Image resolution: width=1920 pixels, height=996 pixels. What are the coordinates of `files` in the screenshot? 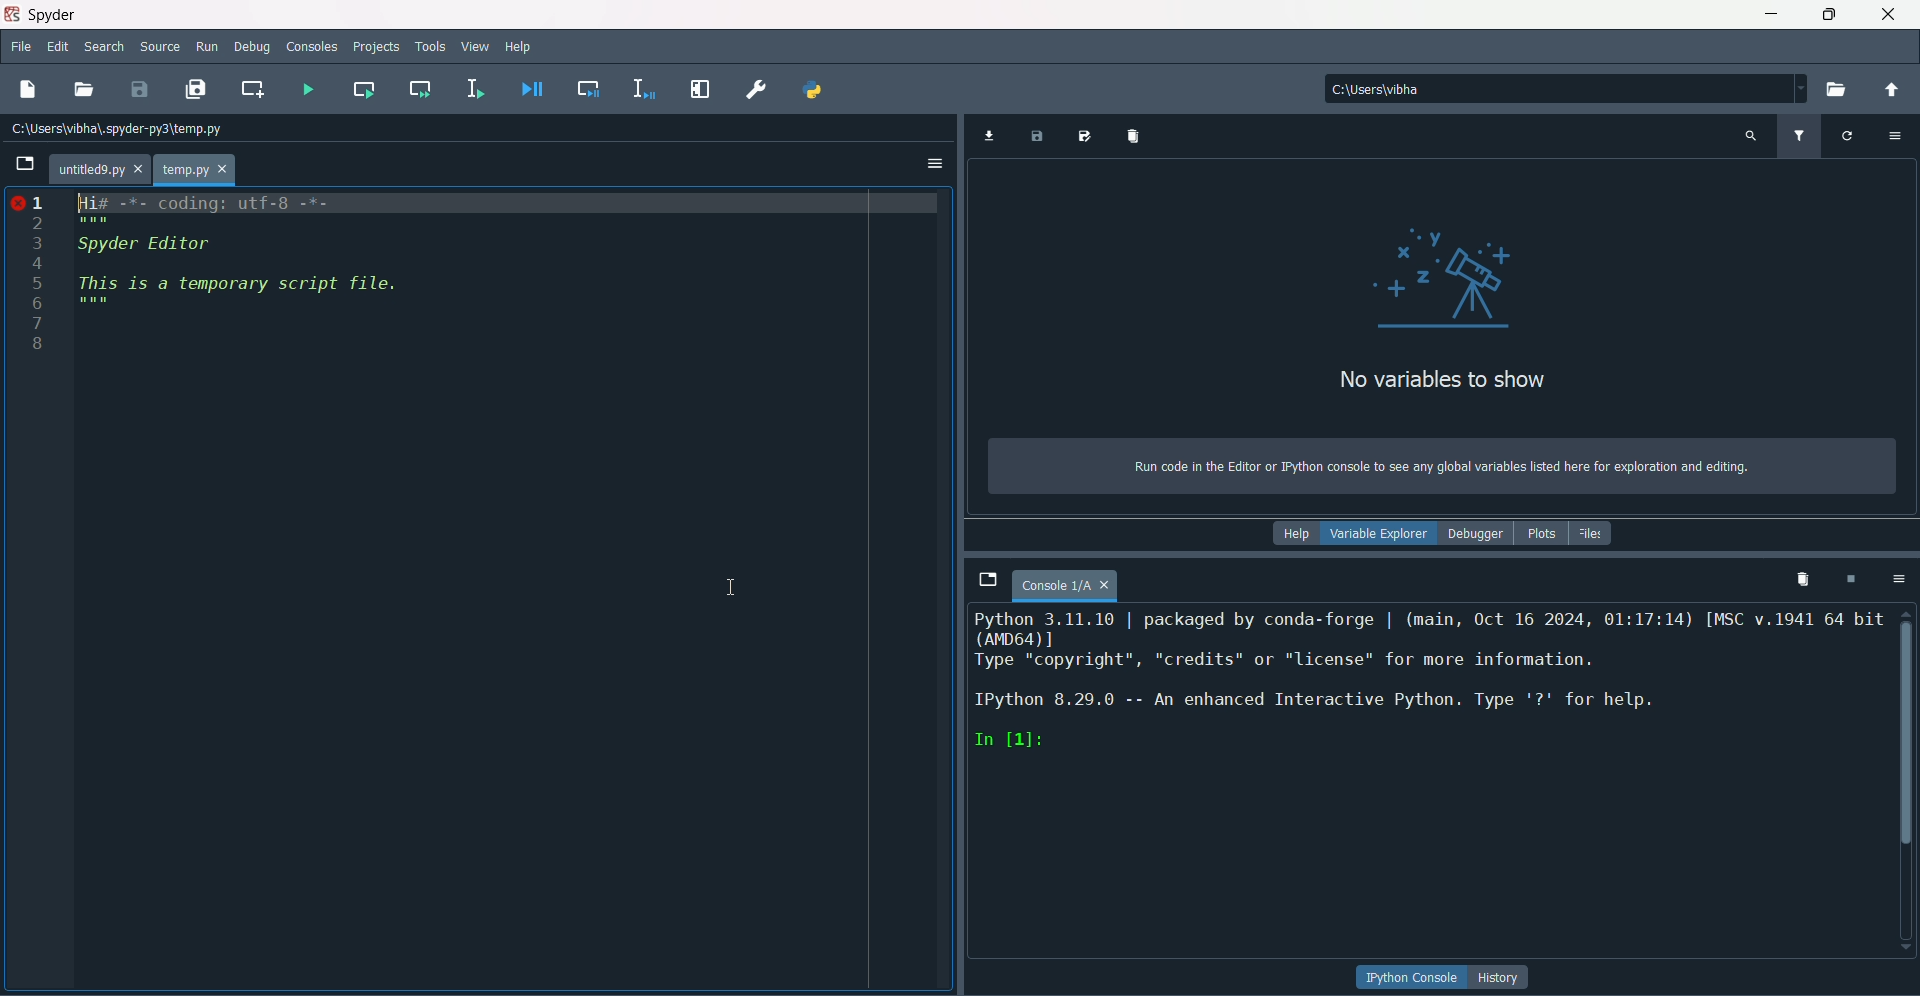 It's located at (1592, 532).